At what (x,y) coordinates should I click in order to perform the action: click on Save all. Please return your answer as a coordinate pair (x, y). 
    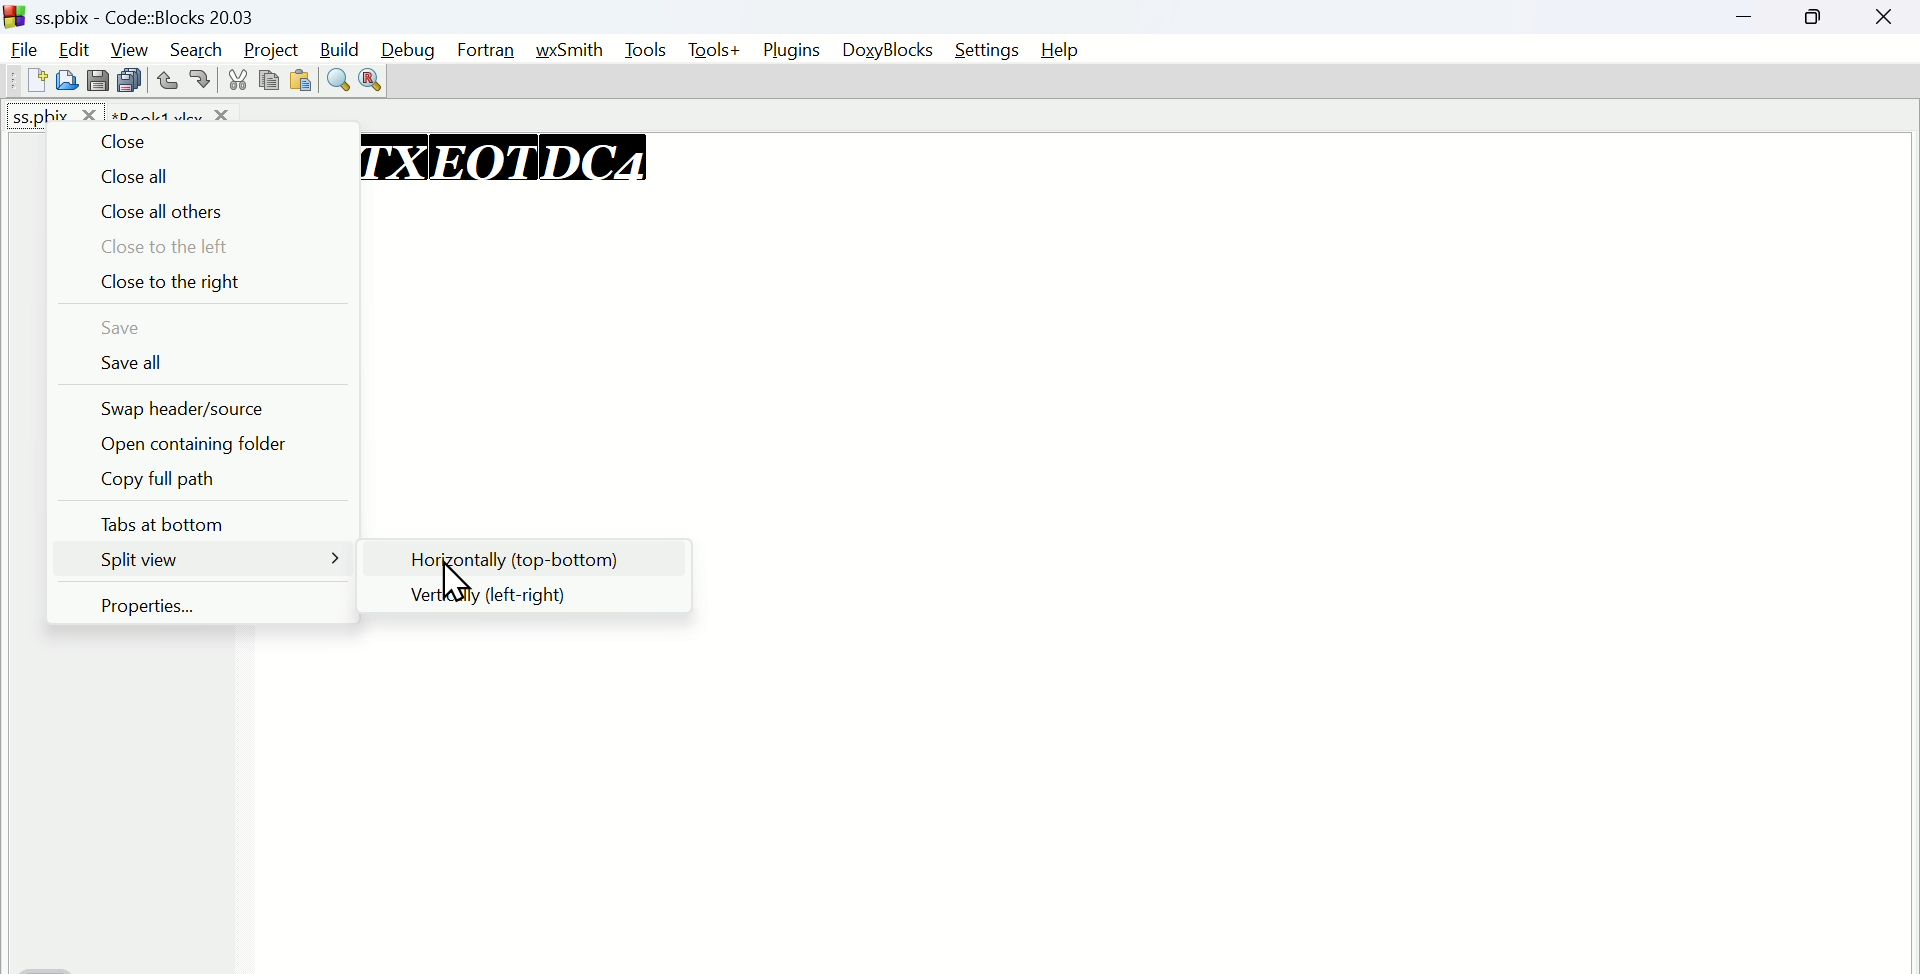
    Looking at the image, I should click on (204, 362).